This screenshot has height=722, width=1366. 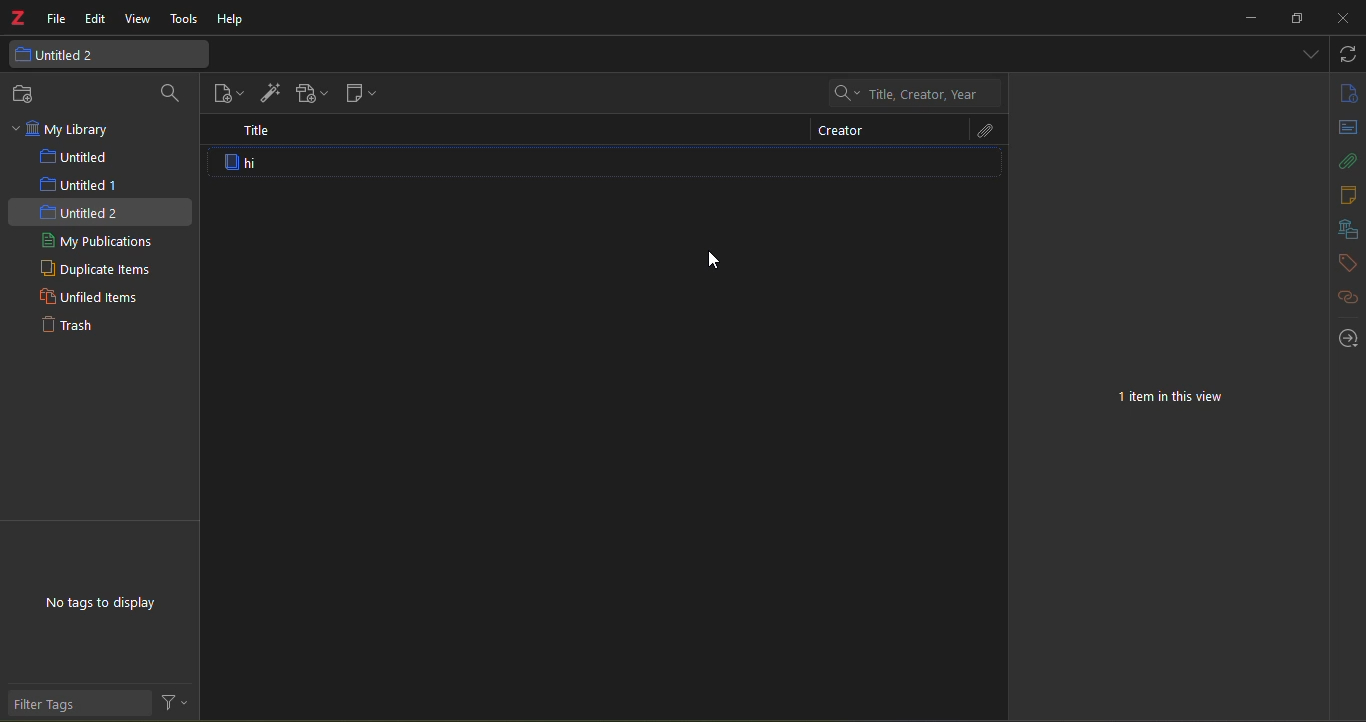 What do you see at coordinates (168, 93) in the screenshot?
I see `search` at bounding box center [168, 93].